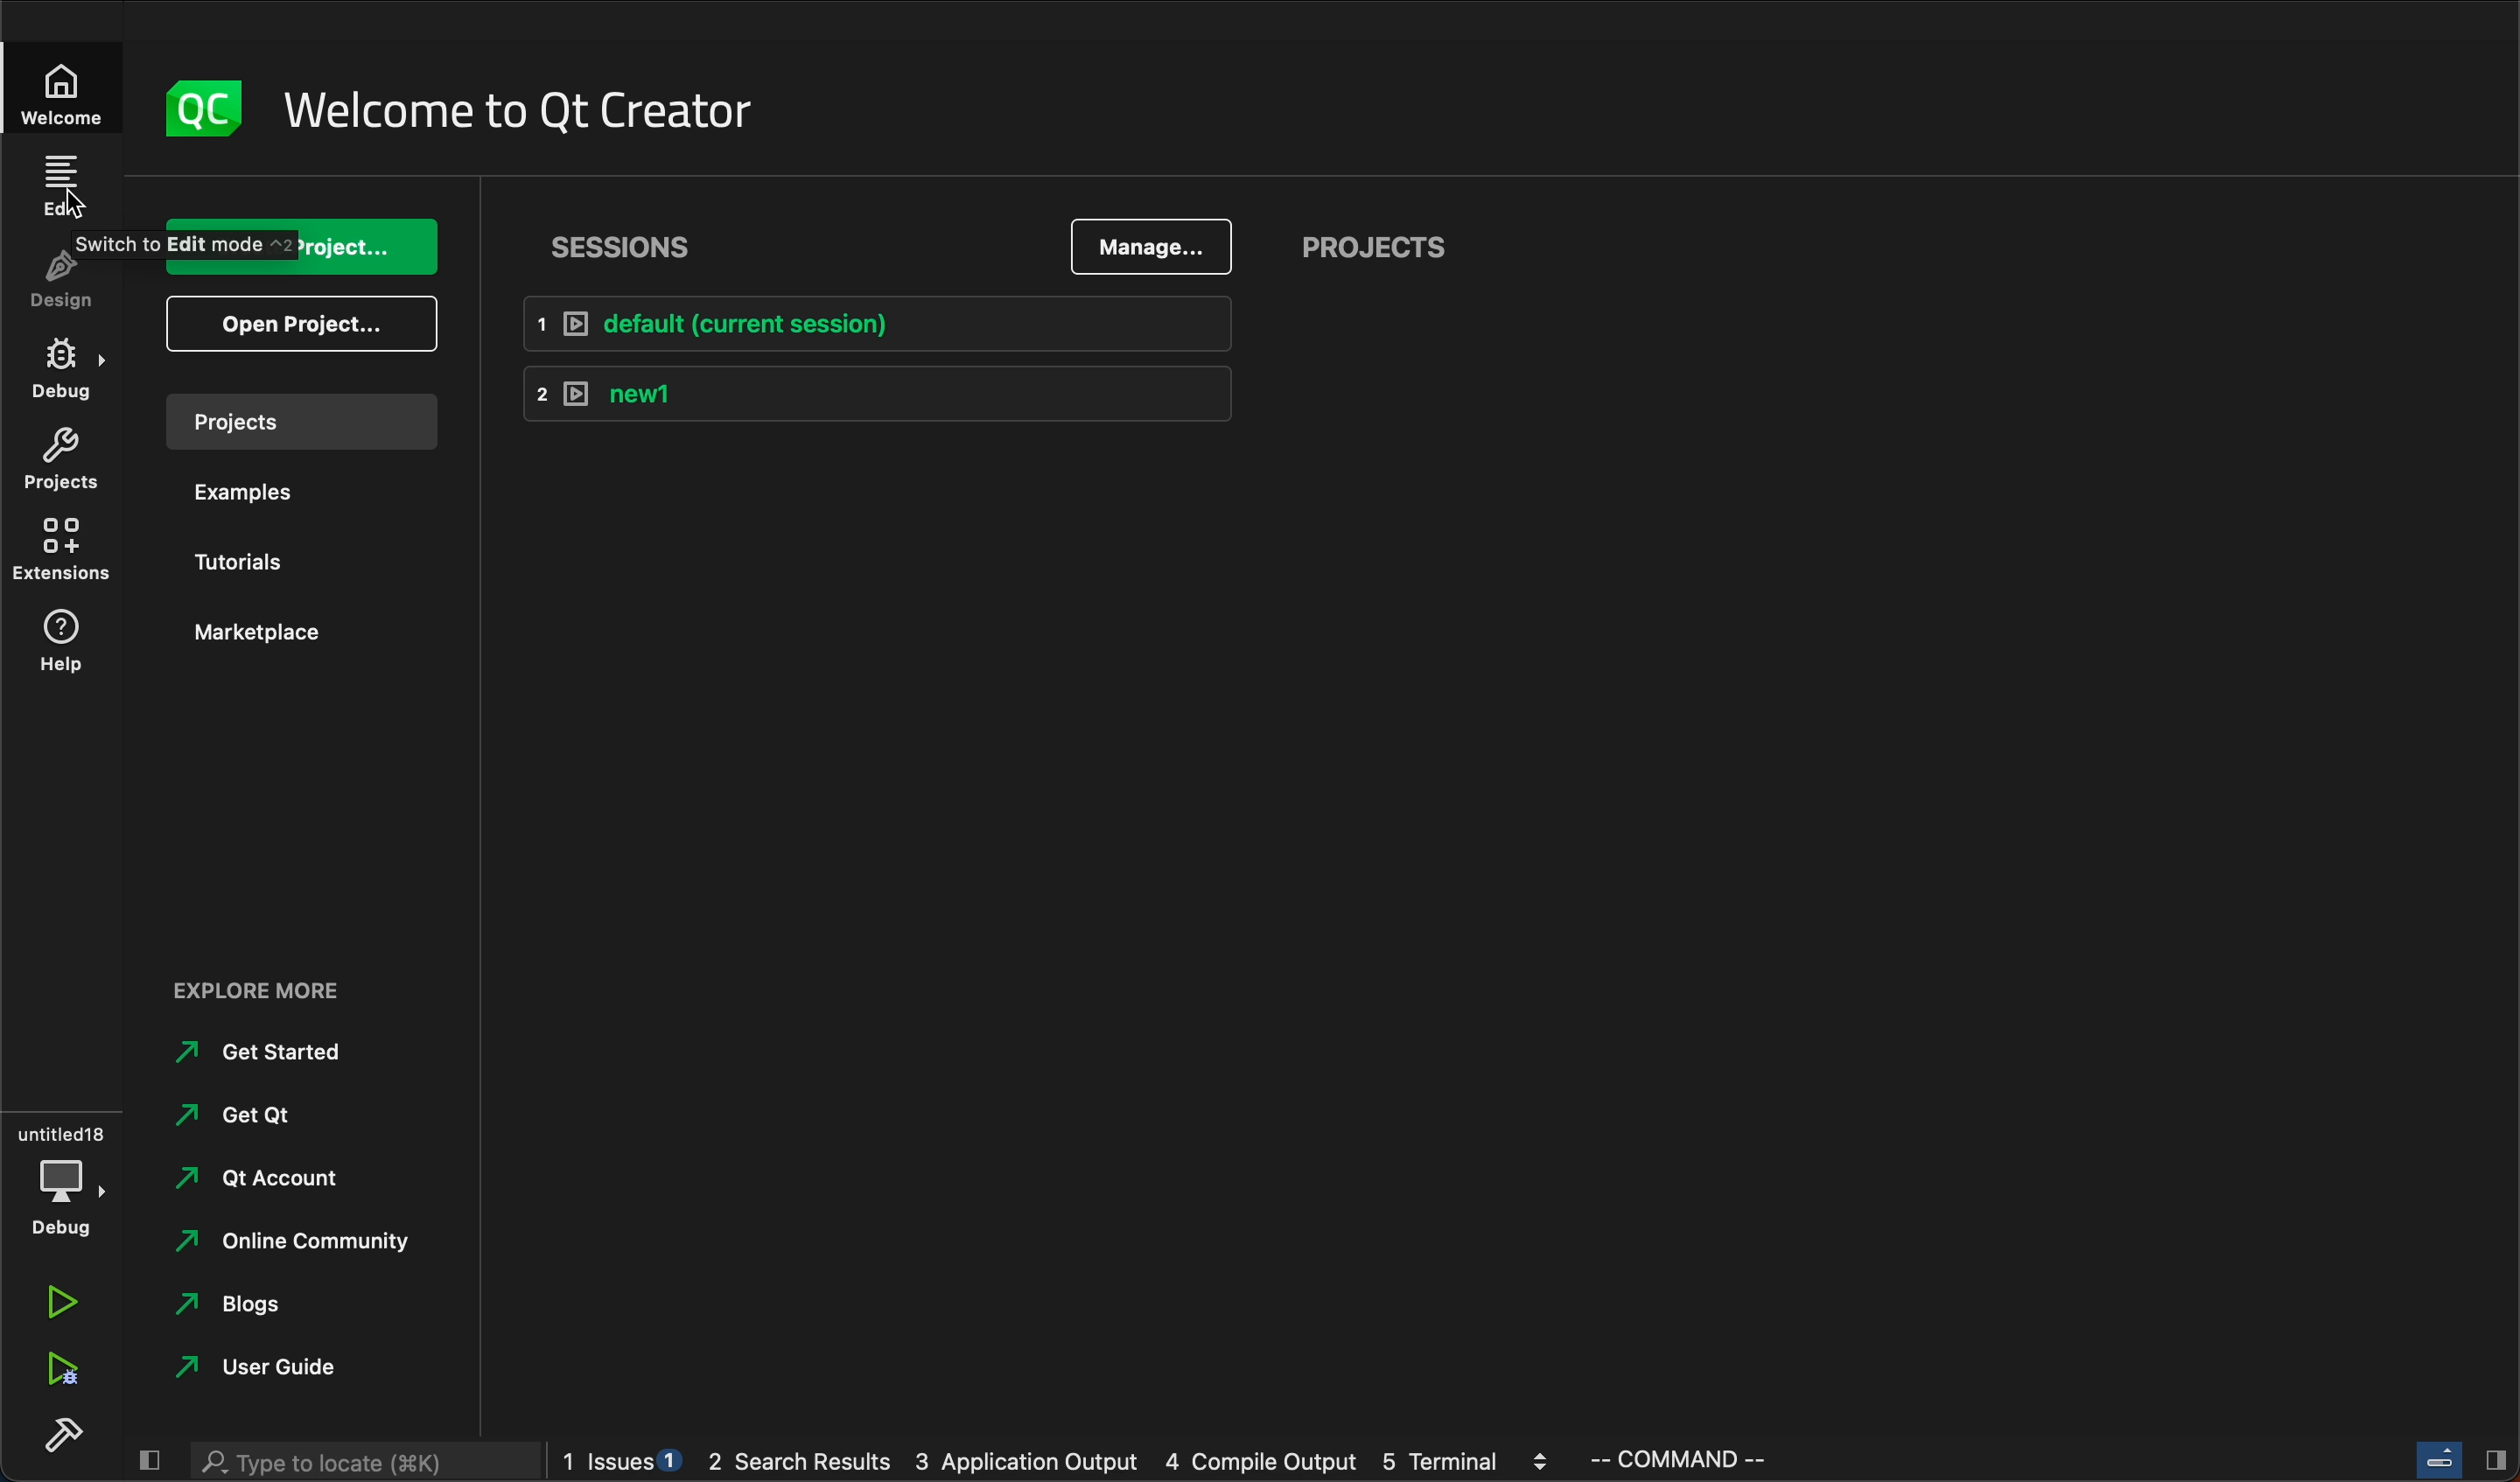  I want to click on tutorials, so click(229, 562).